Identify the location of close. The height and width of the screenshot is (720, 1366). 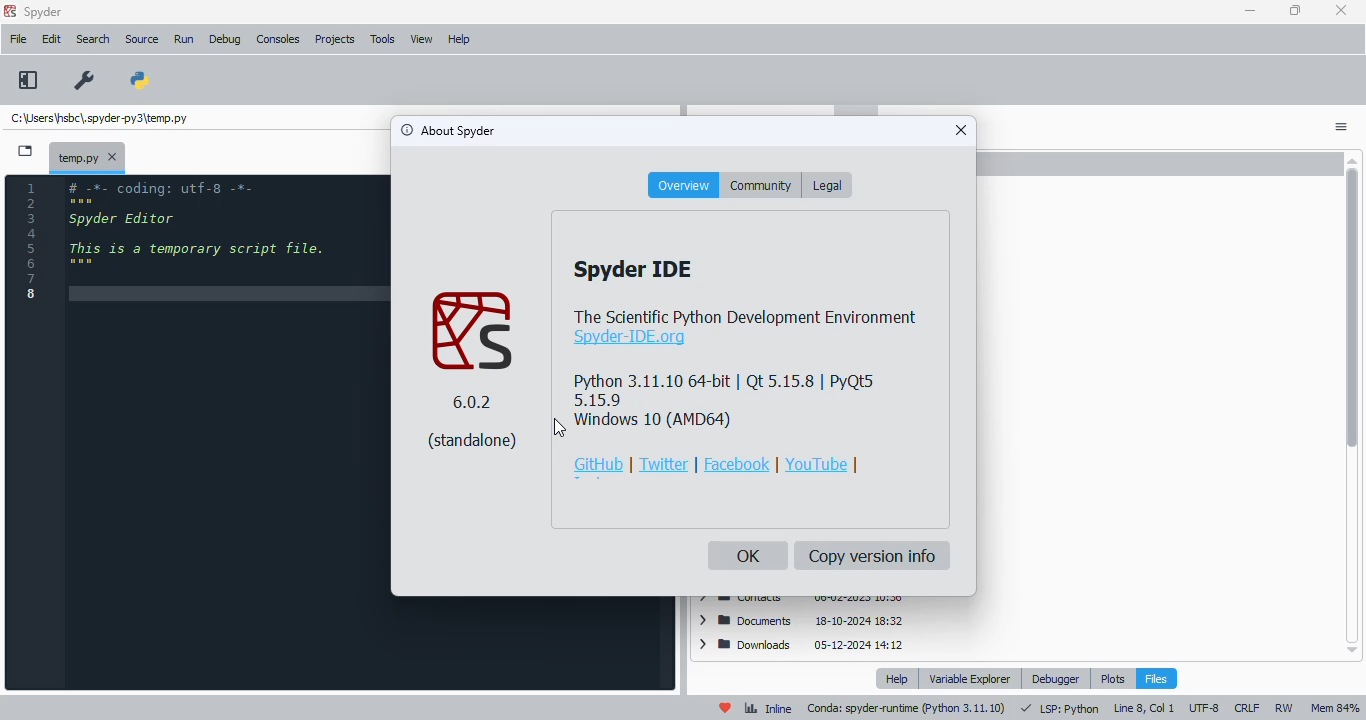
(961, 129).